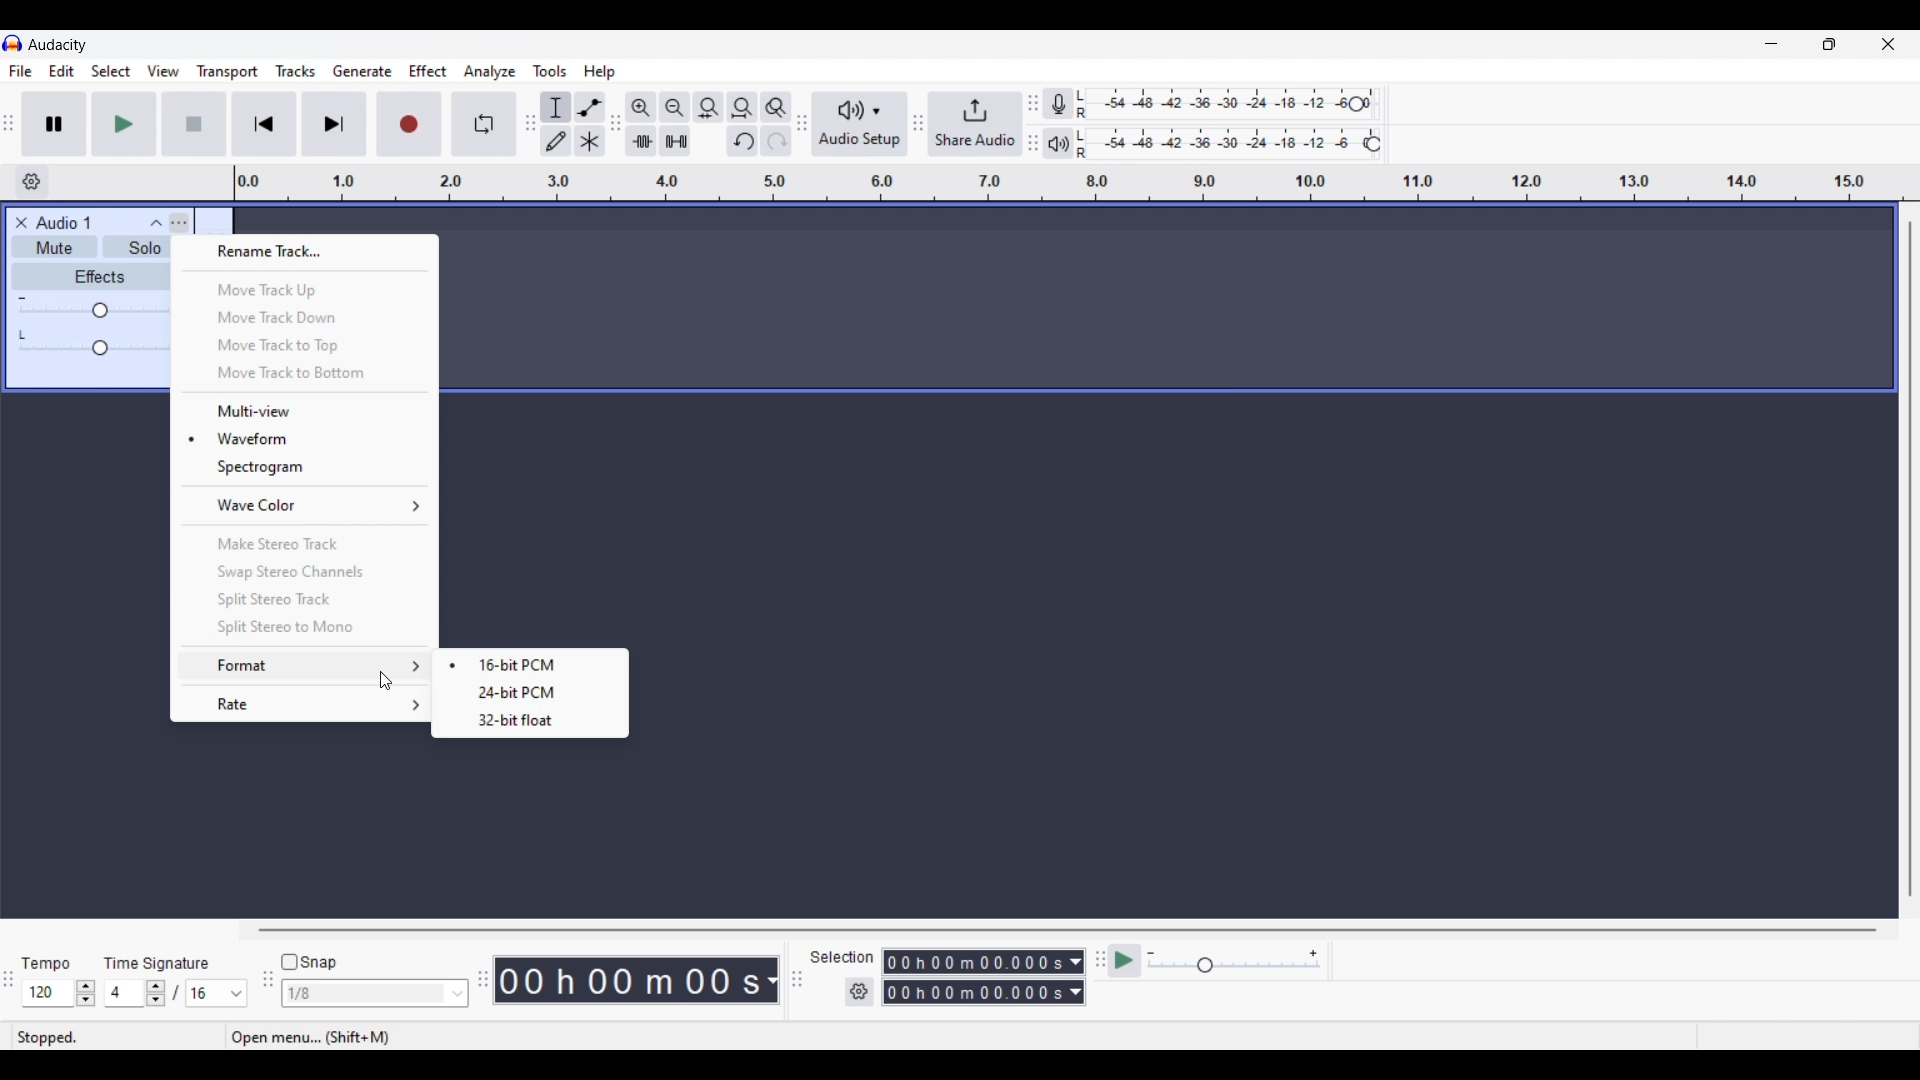  I want to click on More options, so click(167, 221).